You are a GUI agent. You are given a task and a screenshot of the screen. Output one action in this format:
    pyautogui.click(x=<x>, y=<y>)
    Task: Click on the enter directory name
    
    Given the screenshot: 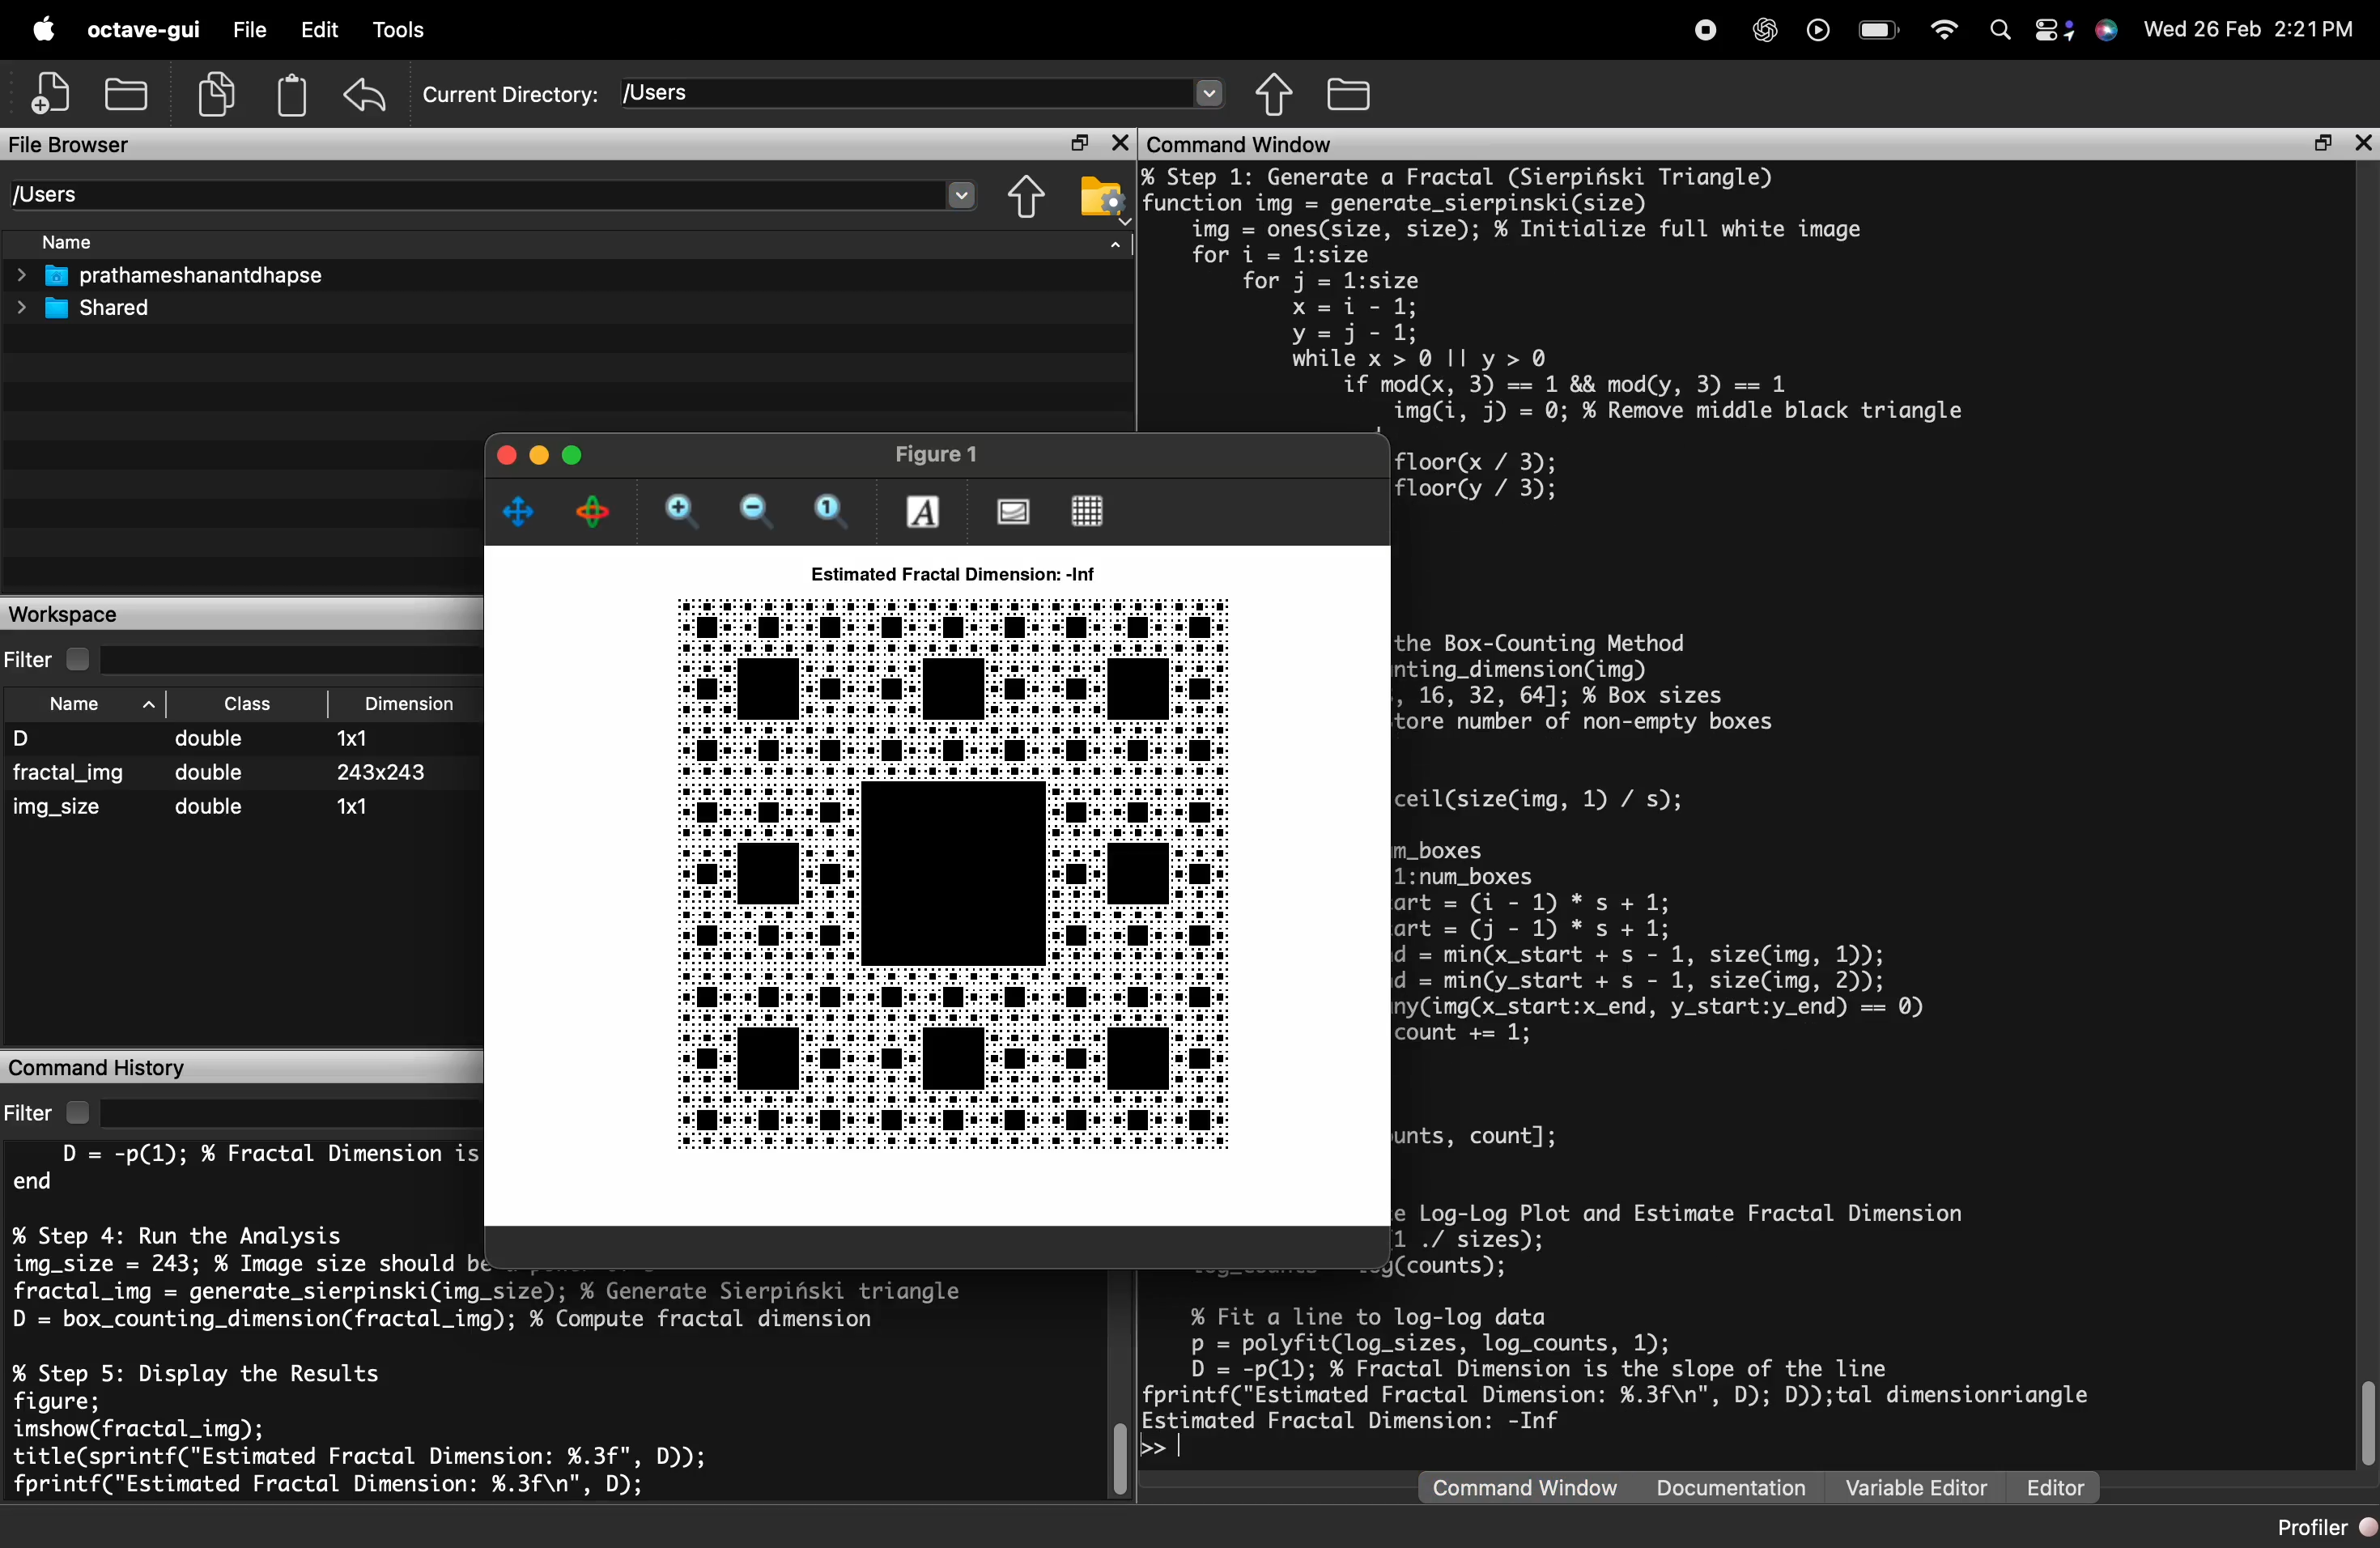 What is the action you would take?
    pyautogui.click(x=893, y=94)
    